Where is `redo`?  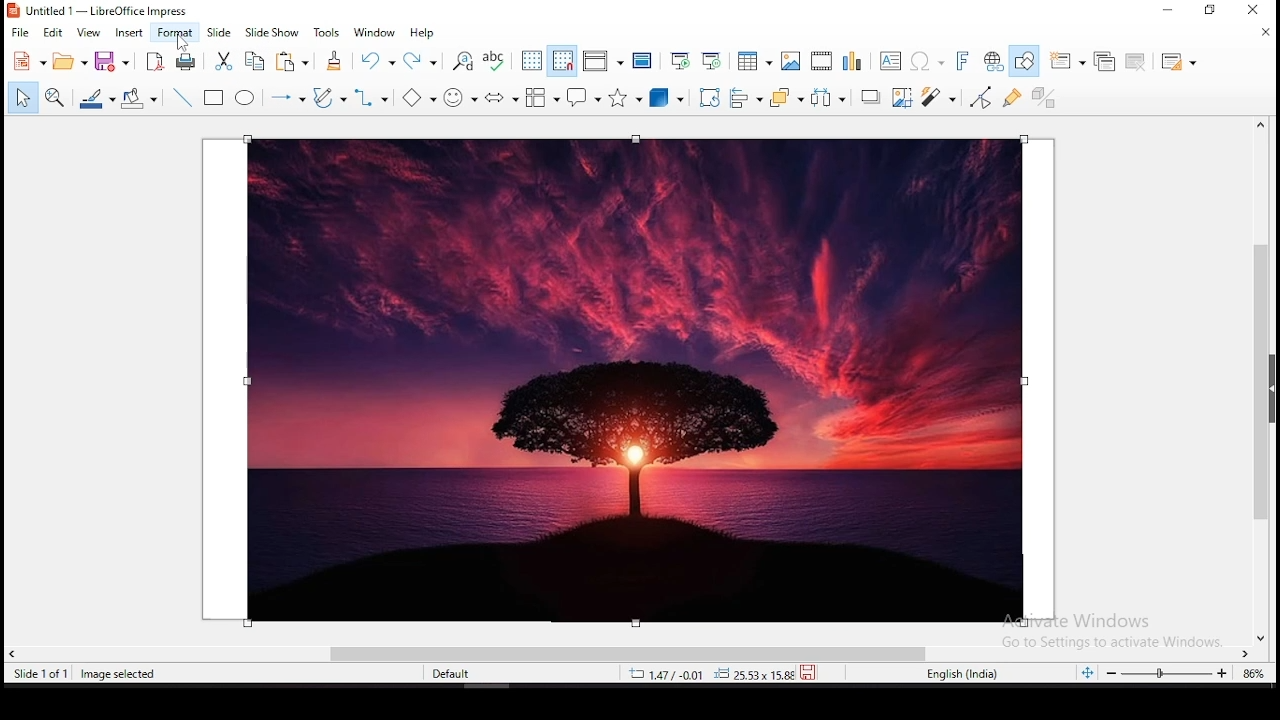 redo is located at coordinates (421, 59).